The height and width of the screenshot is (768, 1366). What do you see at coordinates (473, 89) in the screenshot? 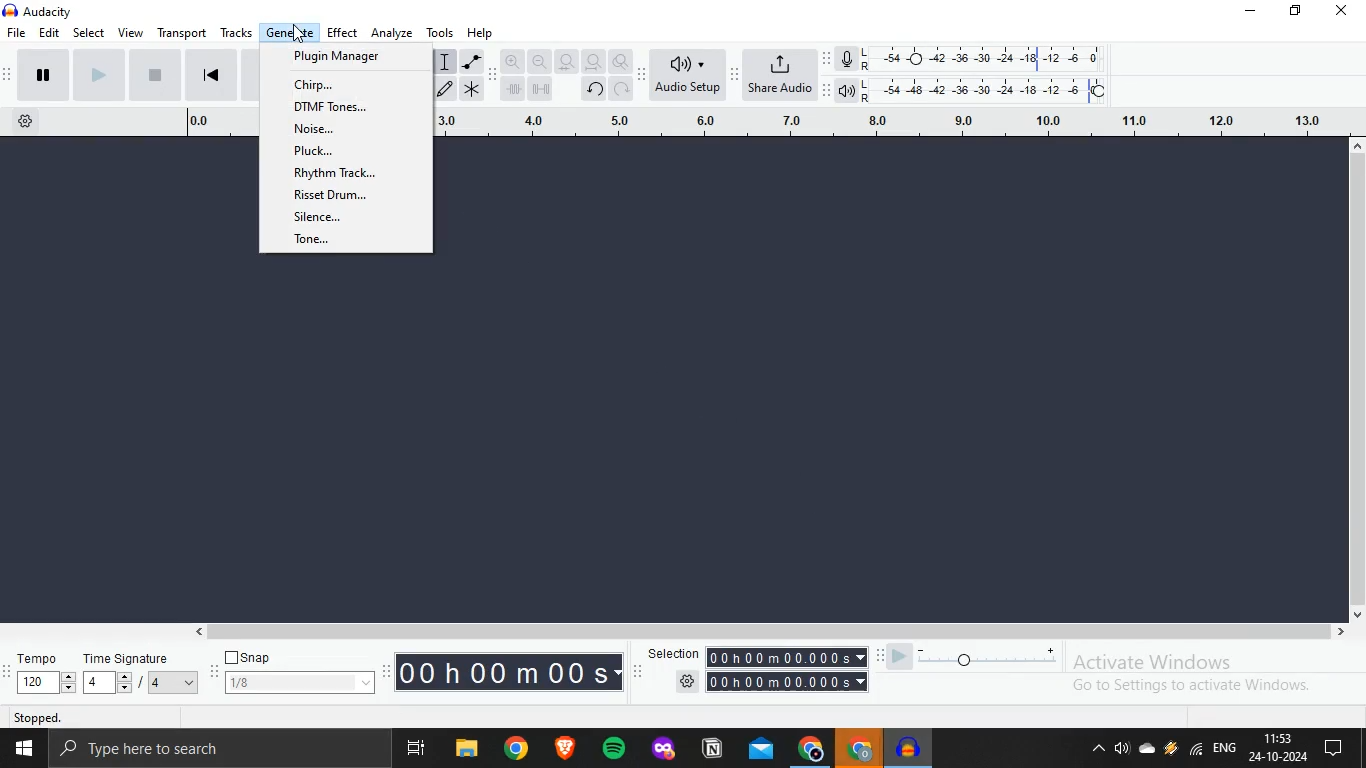
I see `Multi tool` at bounding box center [473, 89].